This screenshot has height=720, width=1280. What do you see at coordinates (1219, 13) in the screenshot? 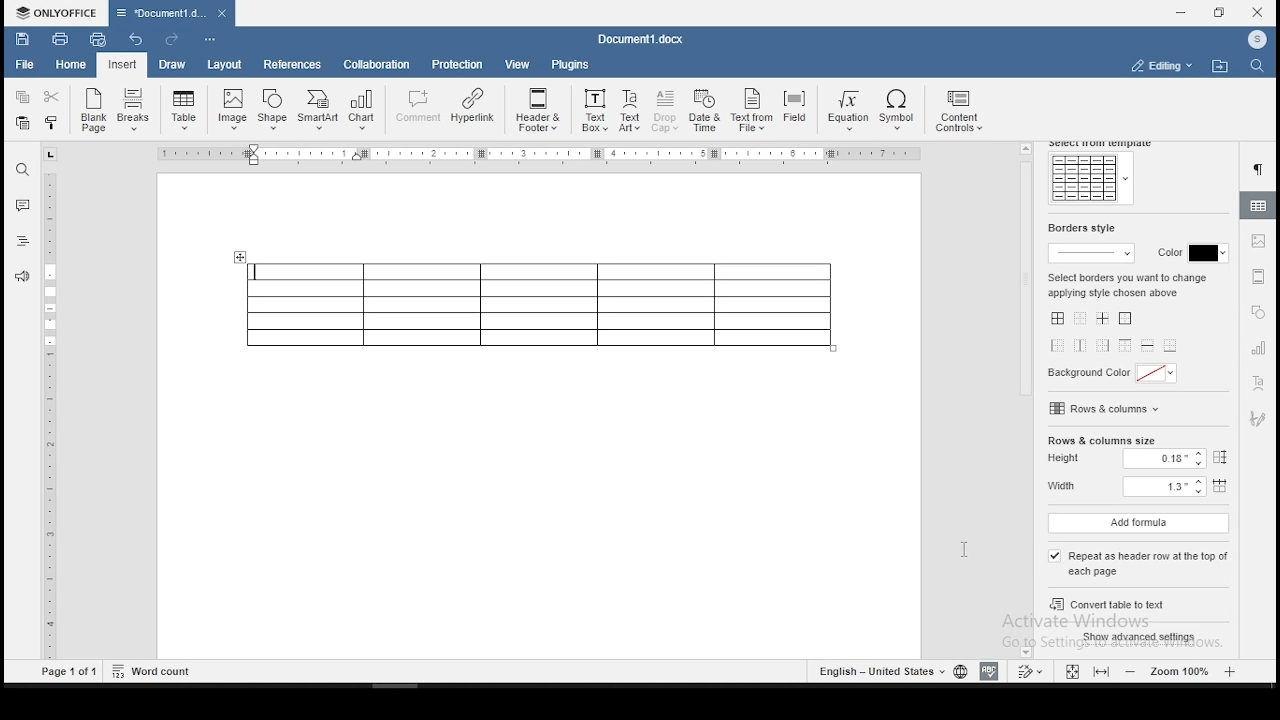
I see `restore` at bounding box center [1219, 13].